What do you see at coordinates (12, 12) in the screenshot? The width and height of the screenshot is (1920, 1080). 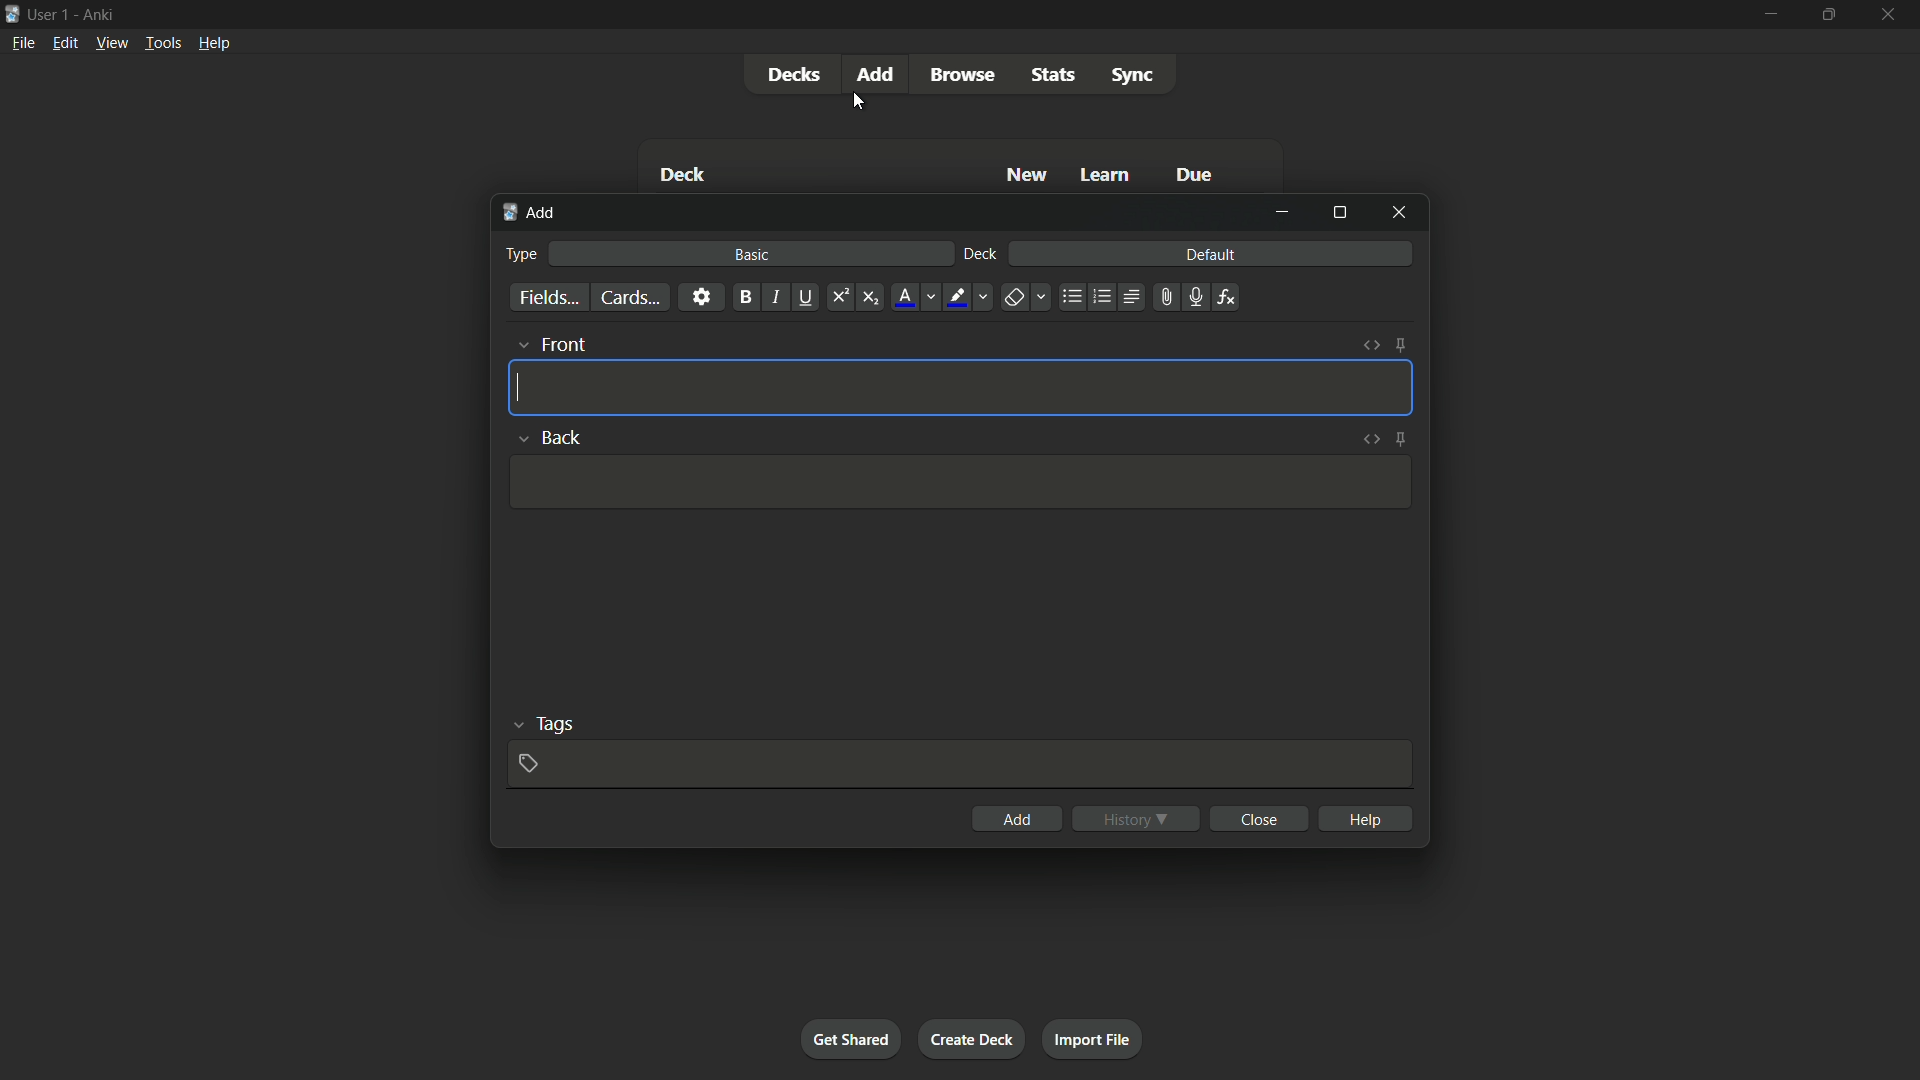 I see `app icon` at bounding box center [12, 12].